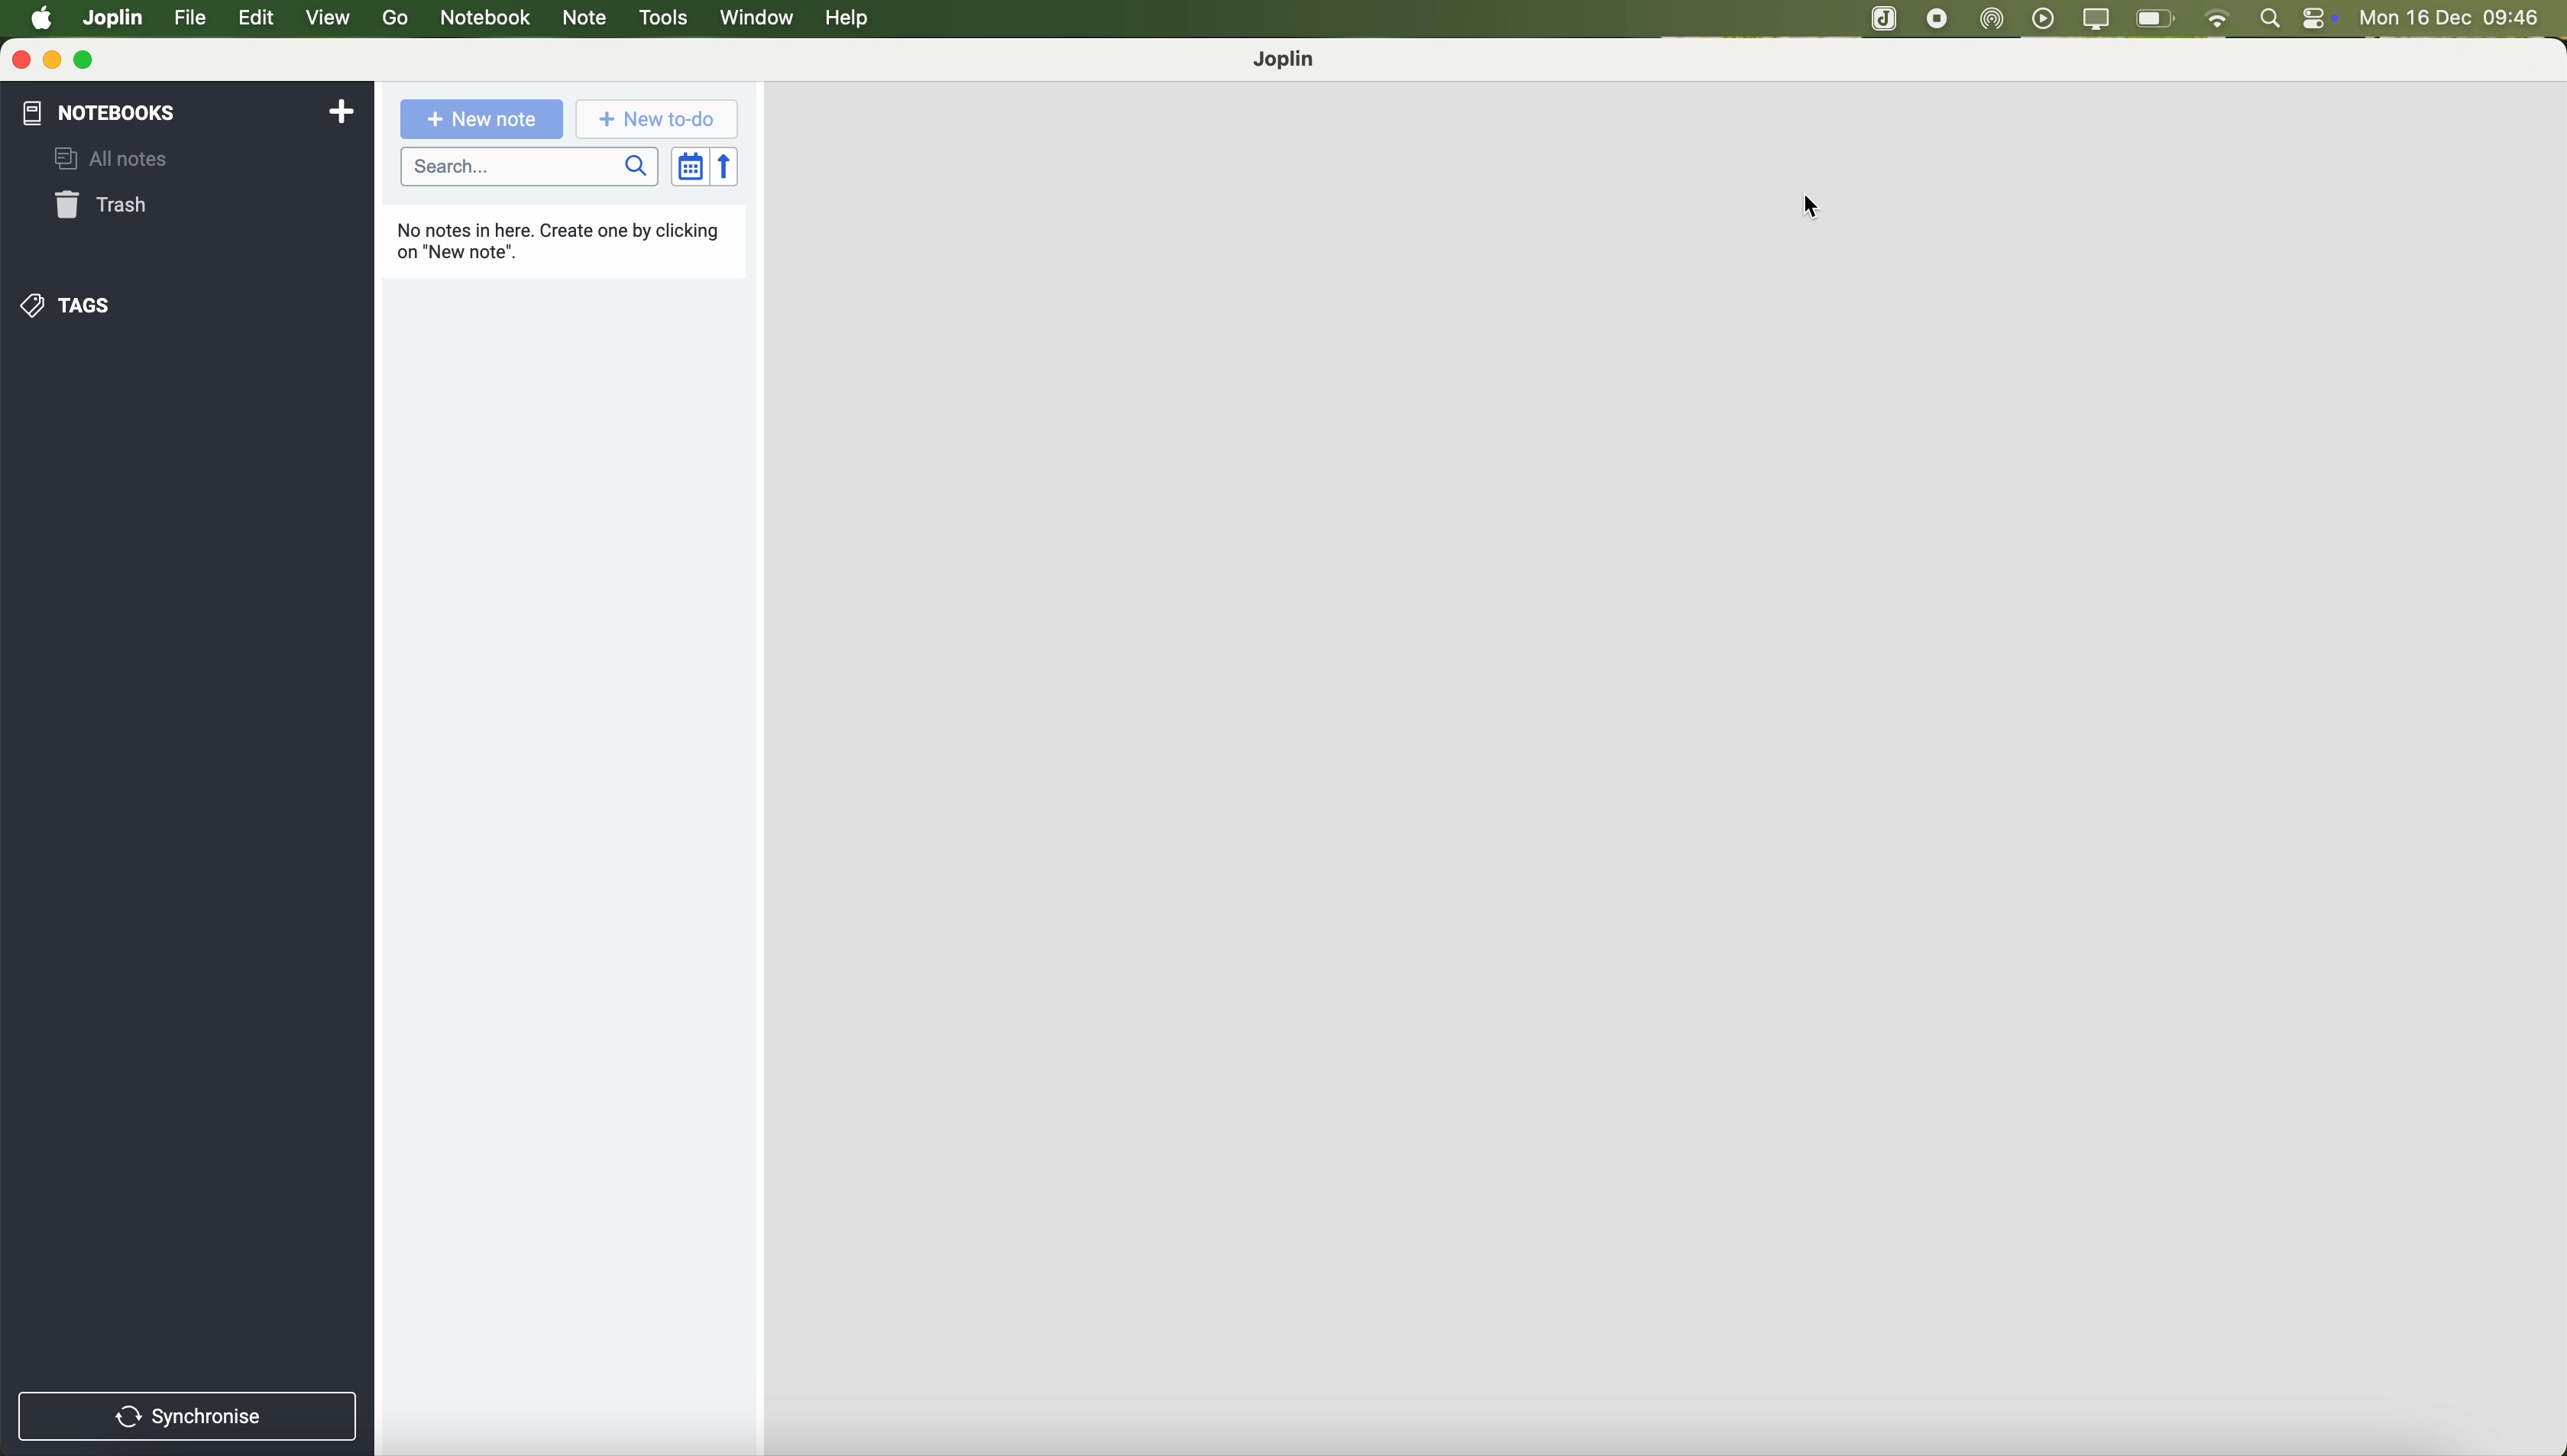  What do you see at coordinates (2045, 18) in the screenshot?
I see `play` at bounding box center [2045, 18].